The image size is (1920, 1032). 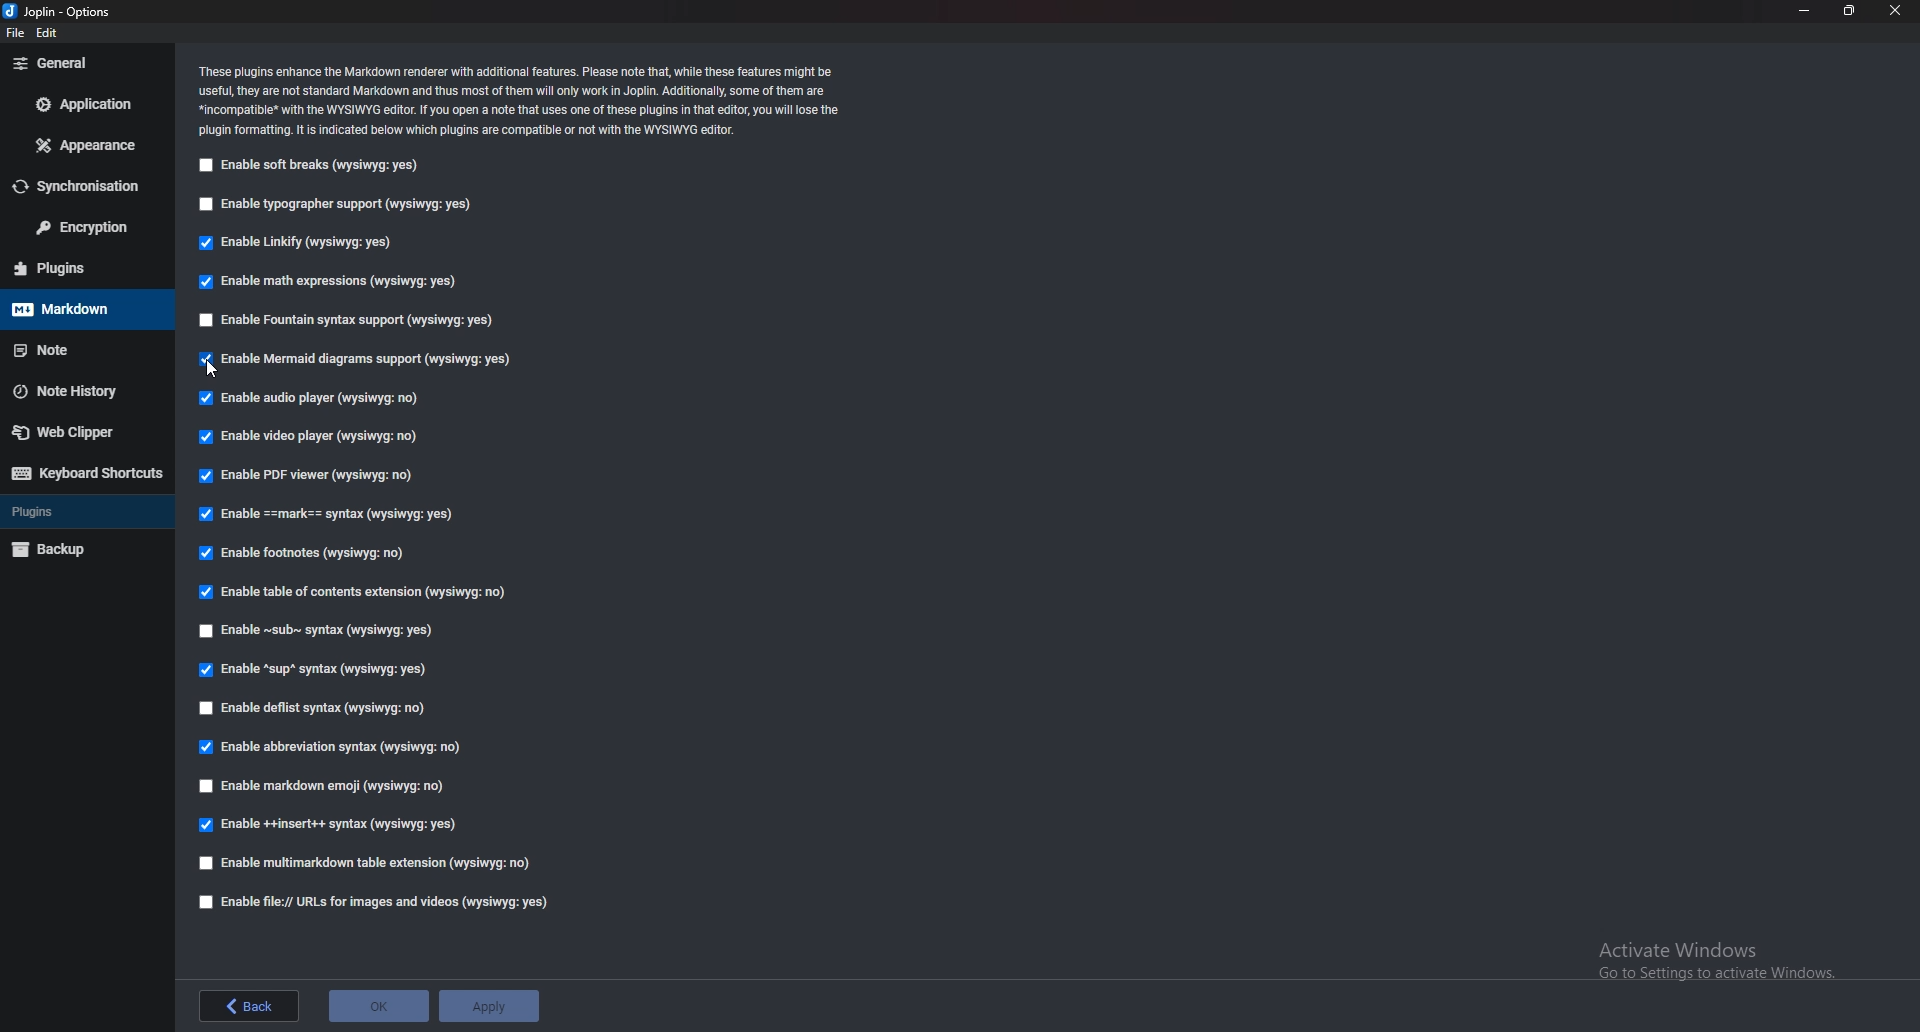 I want to click on Plugins, so click(x=81, y=510).